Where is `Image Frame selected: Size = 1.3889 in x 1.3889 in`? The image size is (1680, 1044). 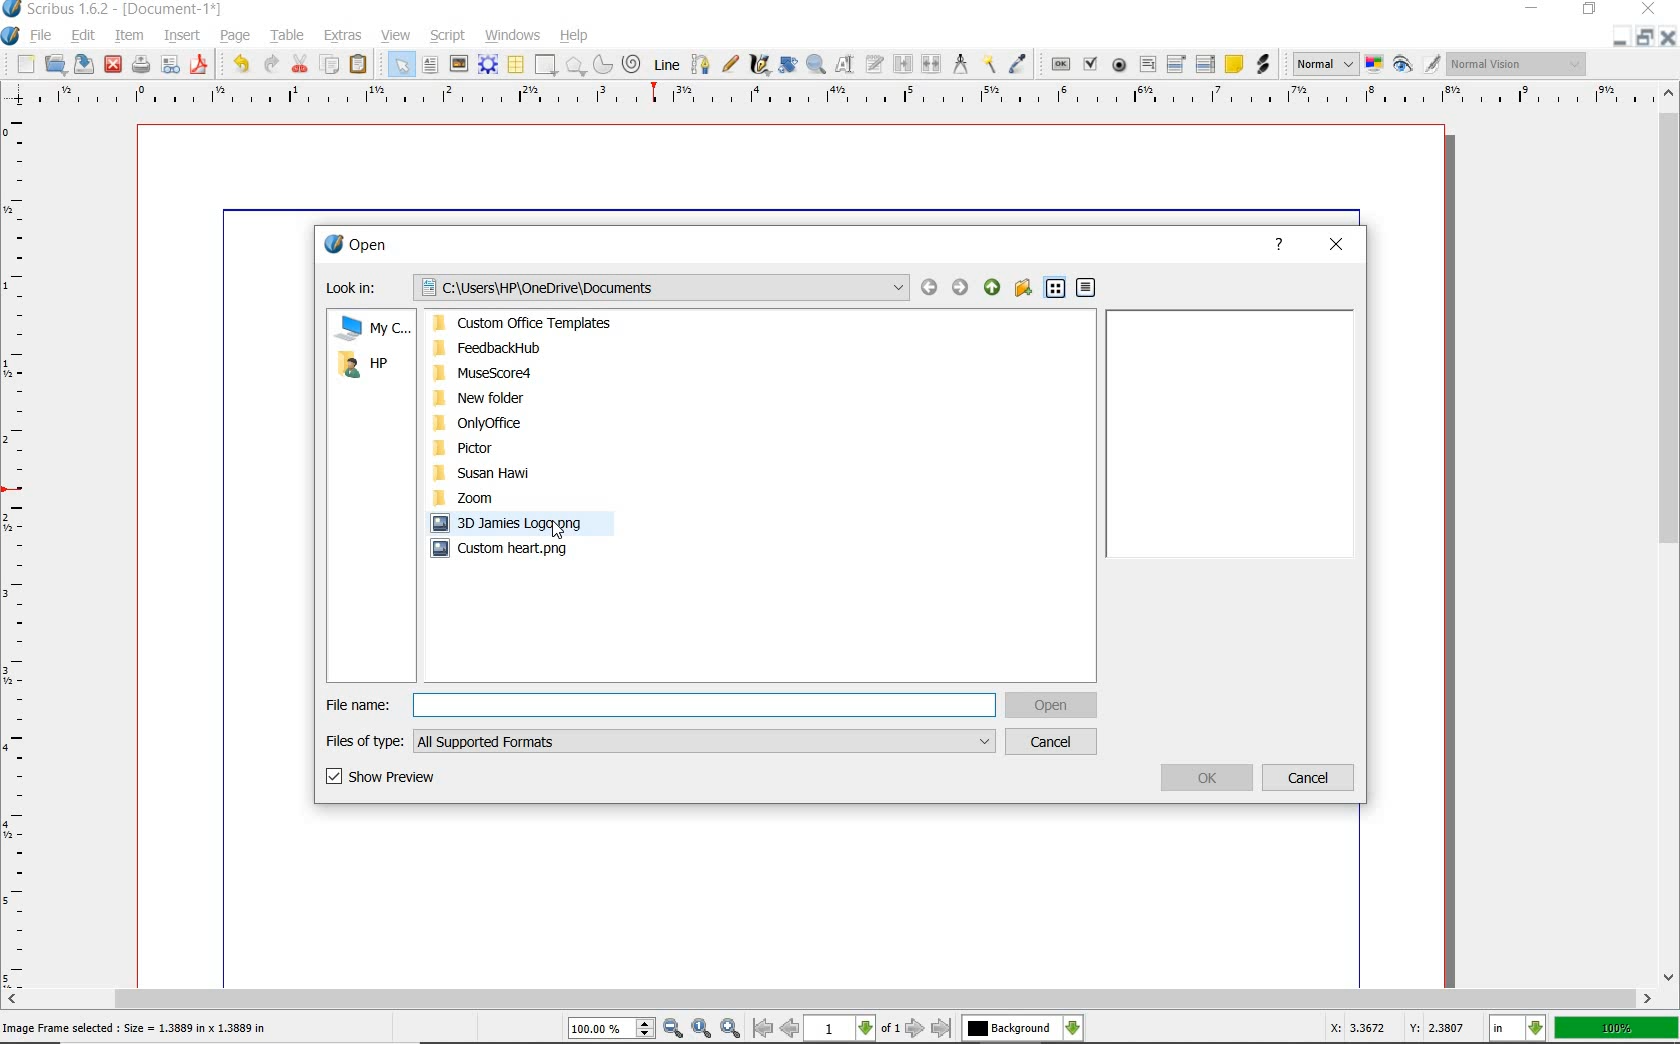
Image Frame selected: Size = 1.3889 in x 1.3889 in is located at coordinates (136, 1027).